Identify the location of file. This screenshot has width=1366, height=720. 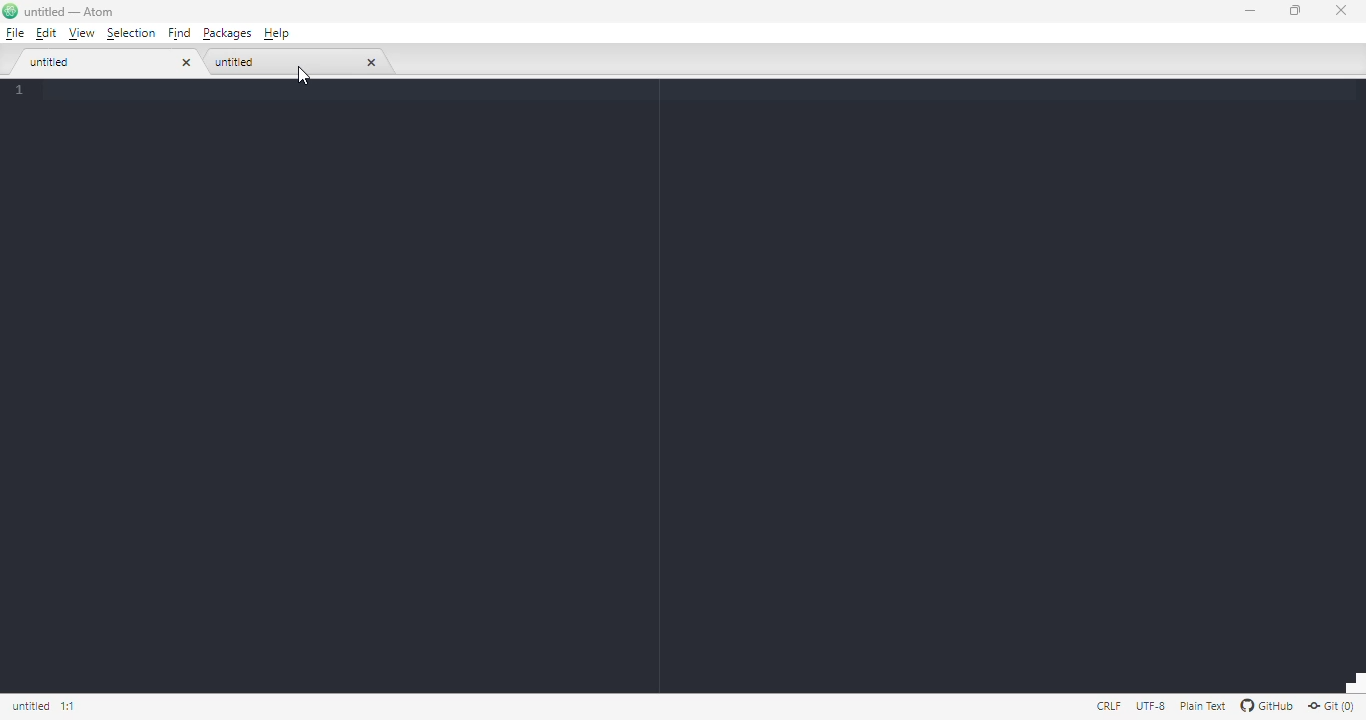
(15, 33).